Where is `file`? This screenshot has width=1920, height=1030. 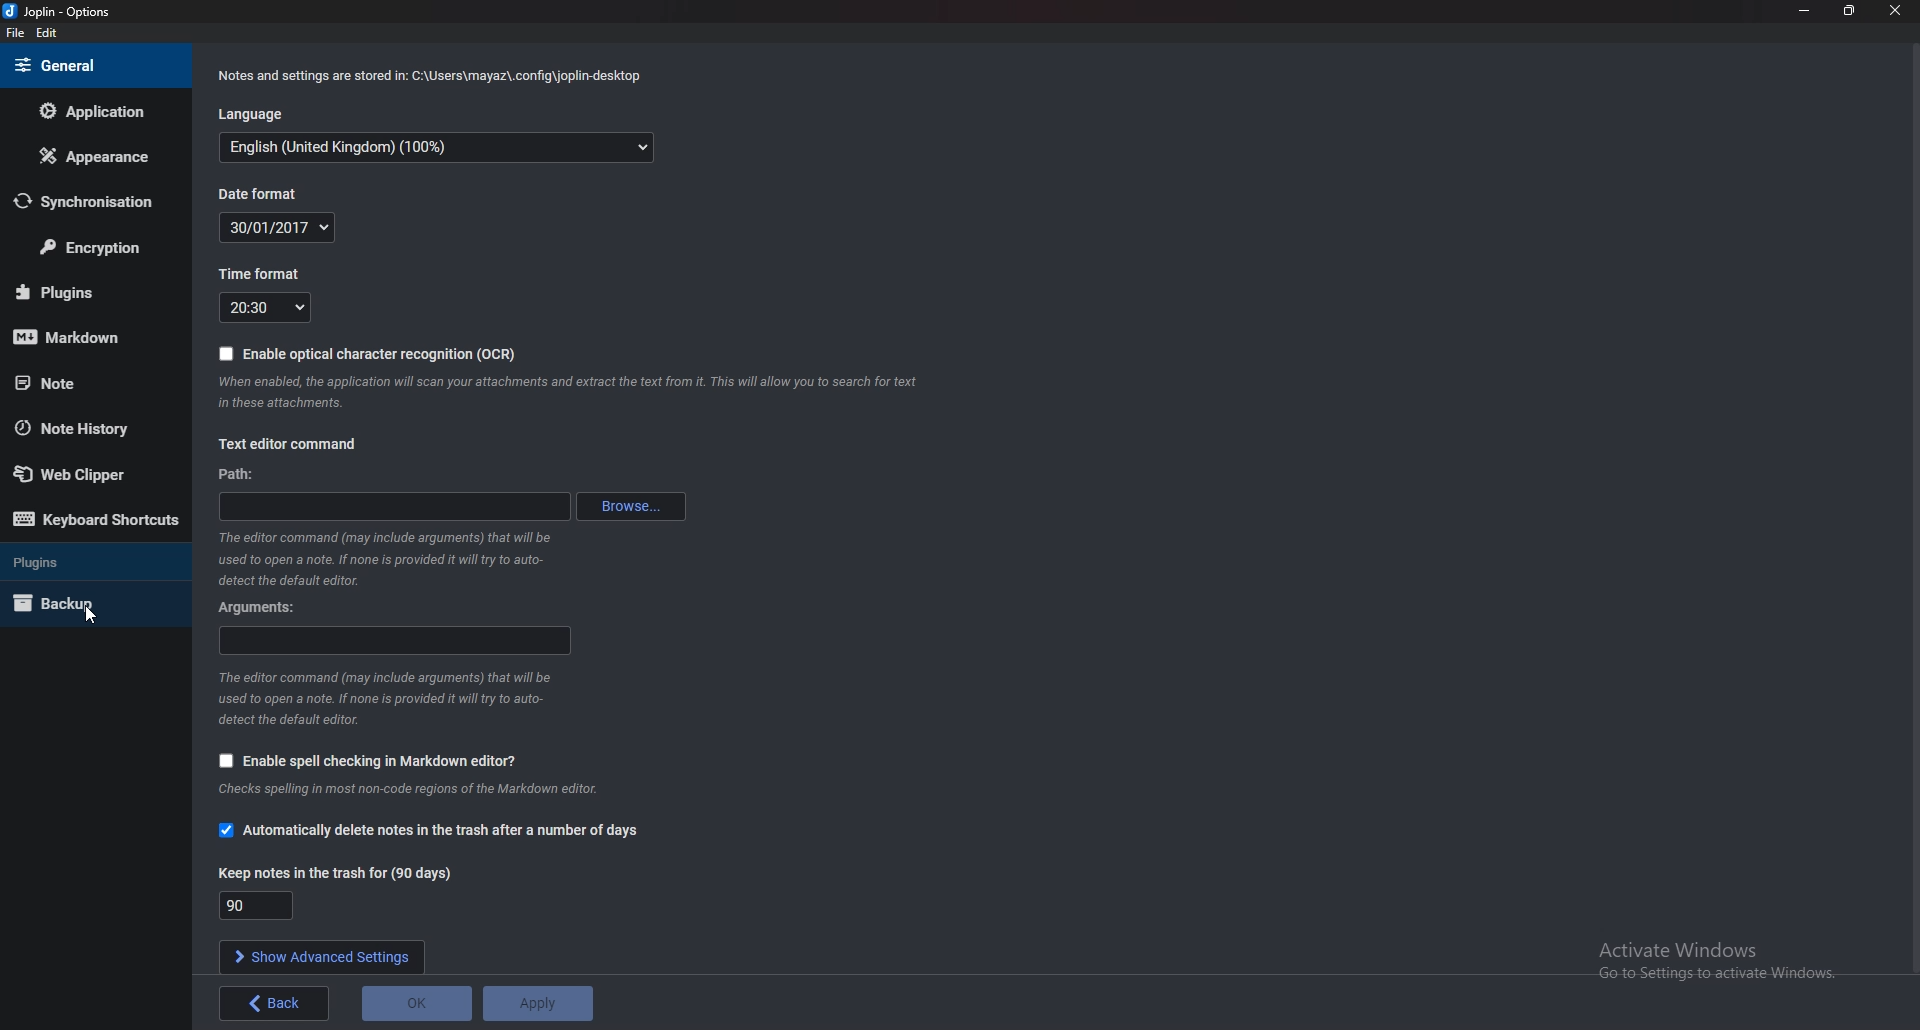 file is located at coordinates (16, 33).